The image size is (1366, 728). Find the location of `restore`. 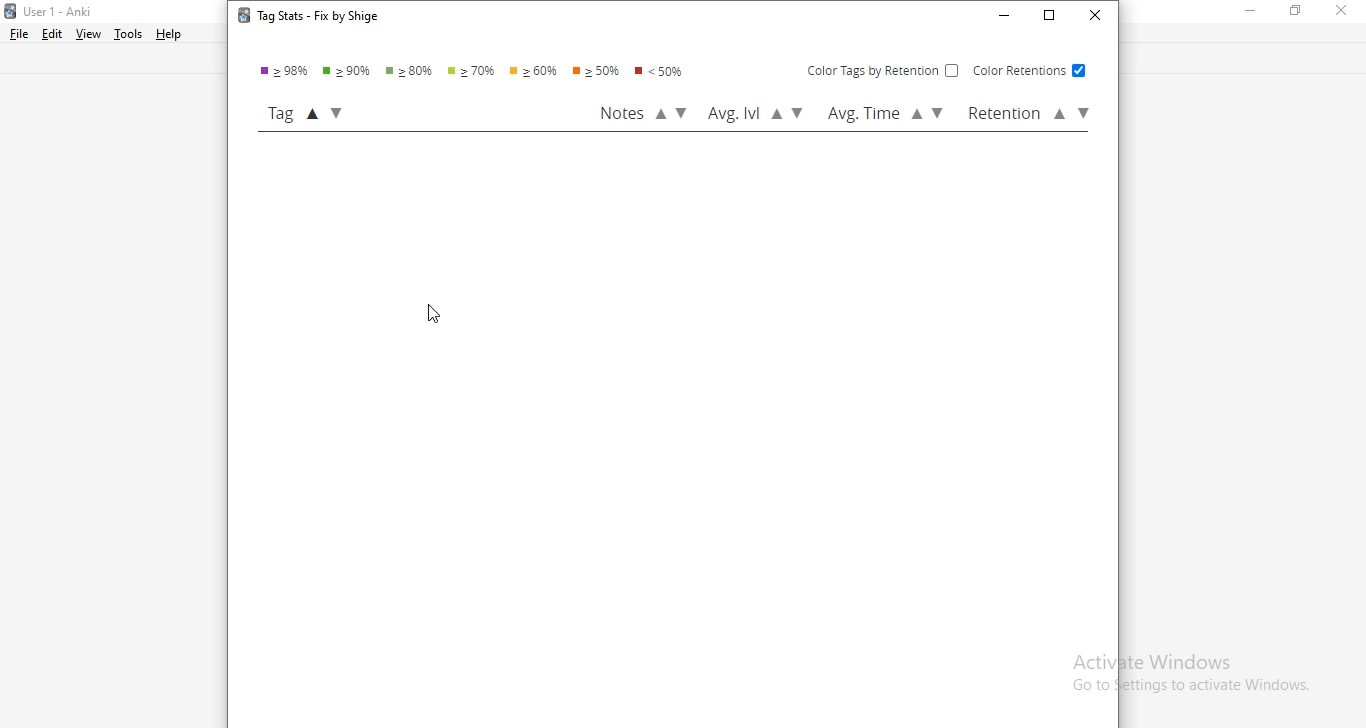

restore is located at coordinates (1050, 18).